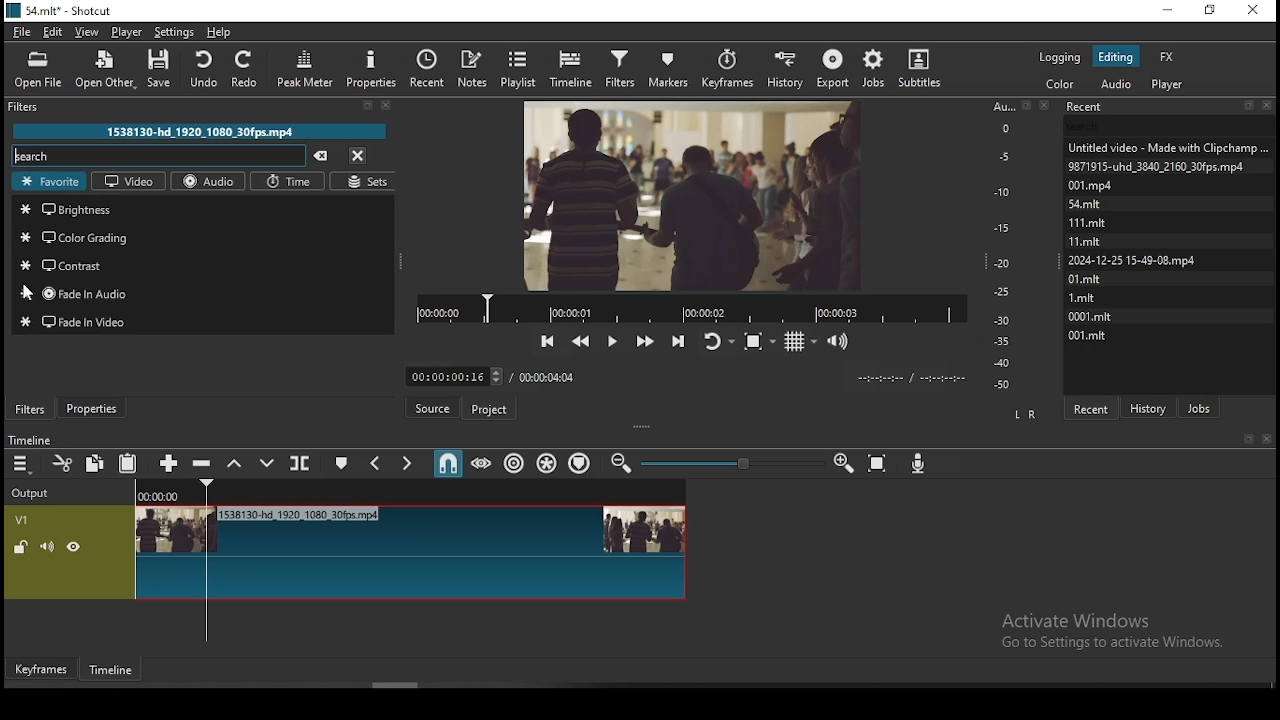 This screenshot has width=1280, height=720. What do you see at coordinates (644, 340) in the screenshot?
I see `play quickly forwards` at bounding box center [644, 340].